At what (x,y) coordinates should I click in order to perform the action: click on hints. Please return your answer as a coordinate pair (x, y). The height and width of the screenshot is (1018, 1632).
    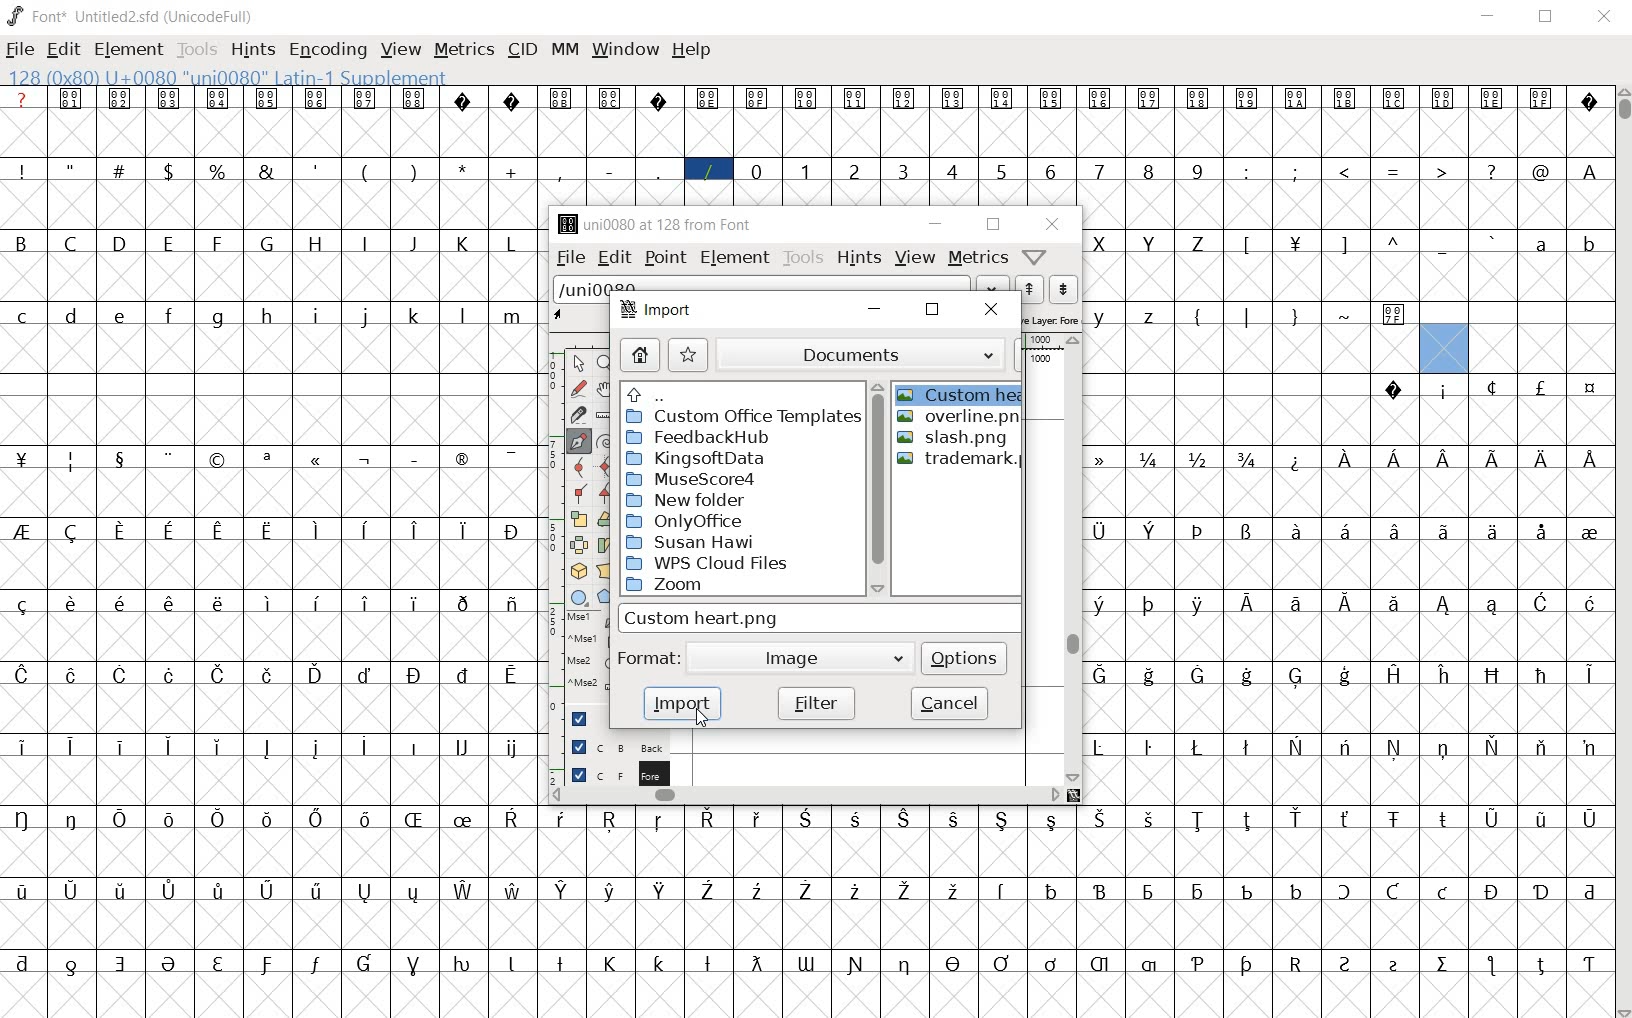
    Looking at the image, I should click on (856, 257).